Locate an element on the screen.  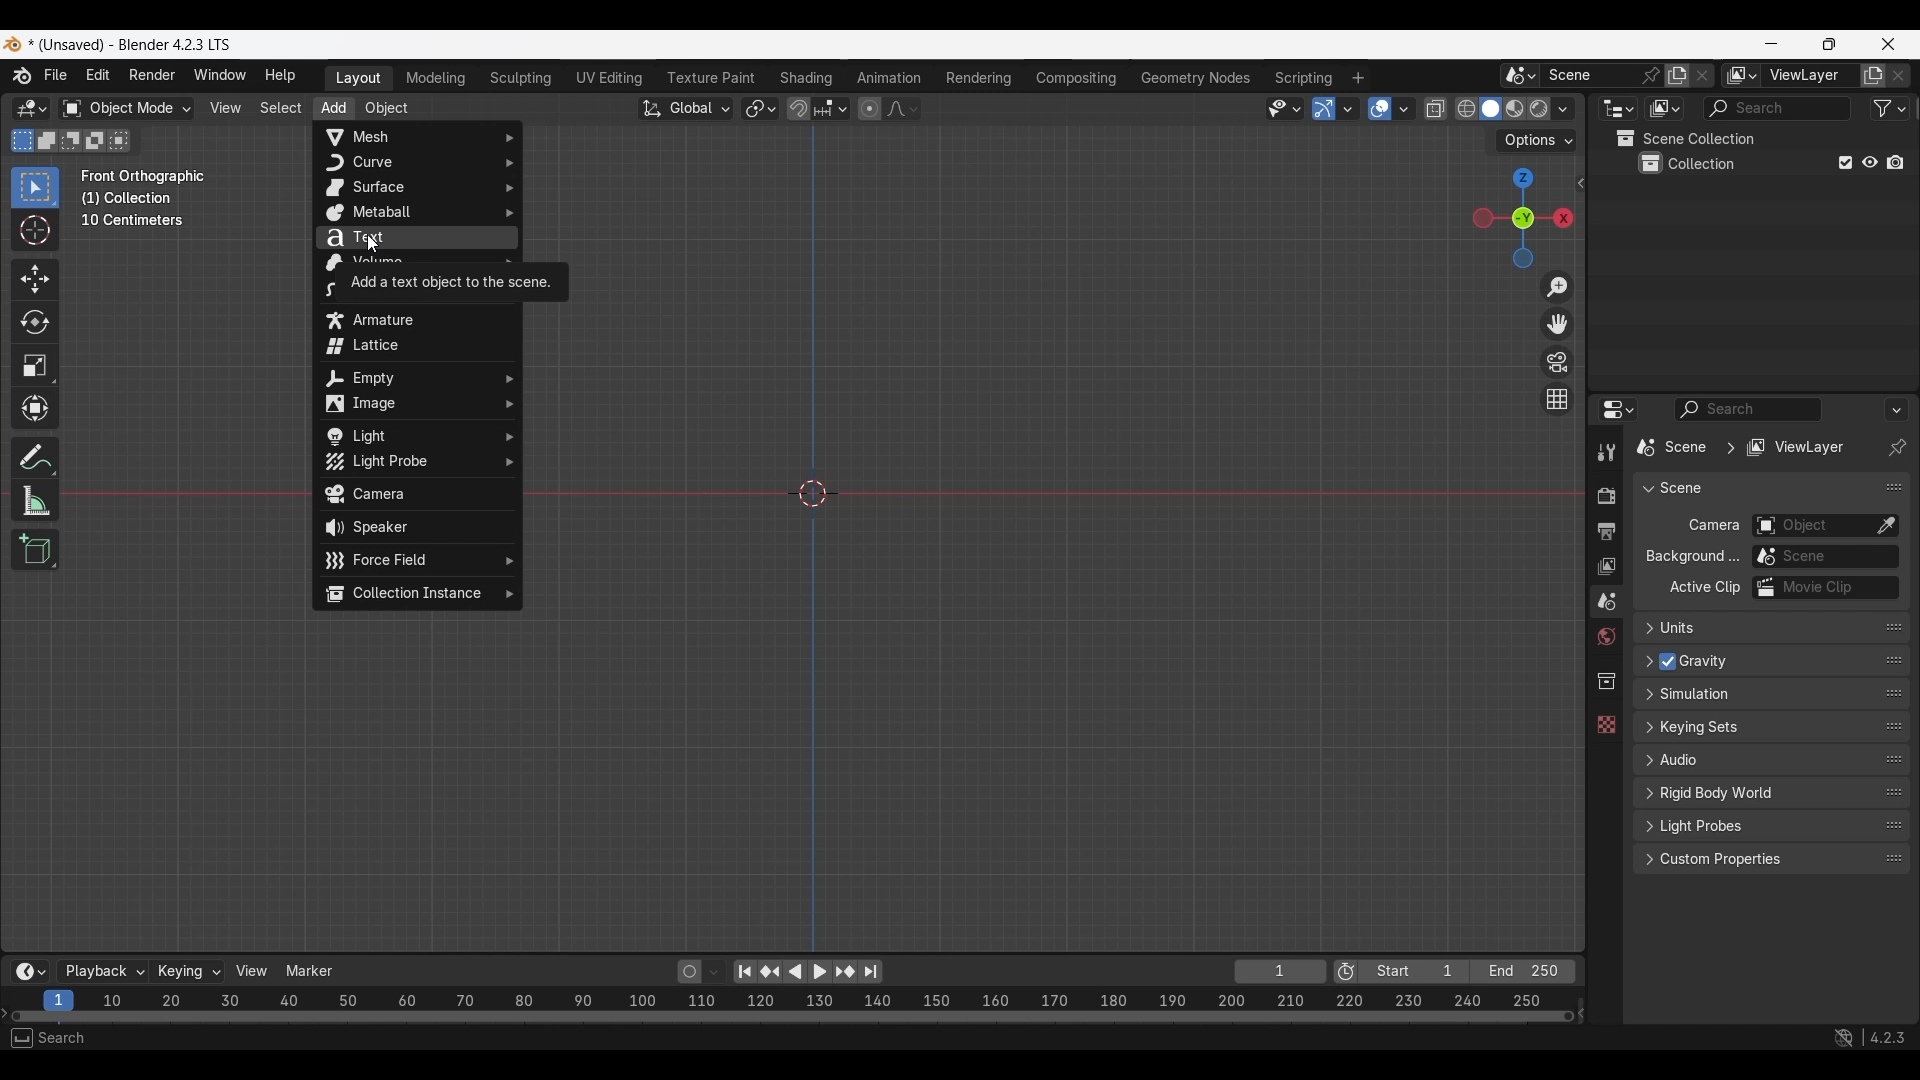
Current frame, highlighted is located at coordinates (60, 997).